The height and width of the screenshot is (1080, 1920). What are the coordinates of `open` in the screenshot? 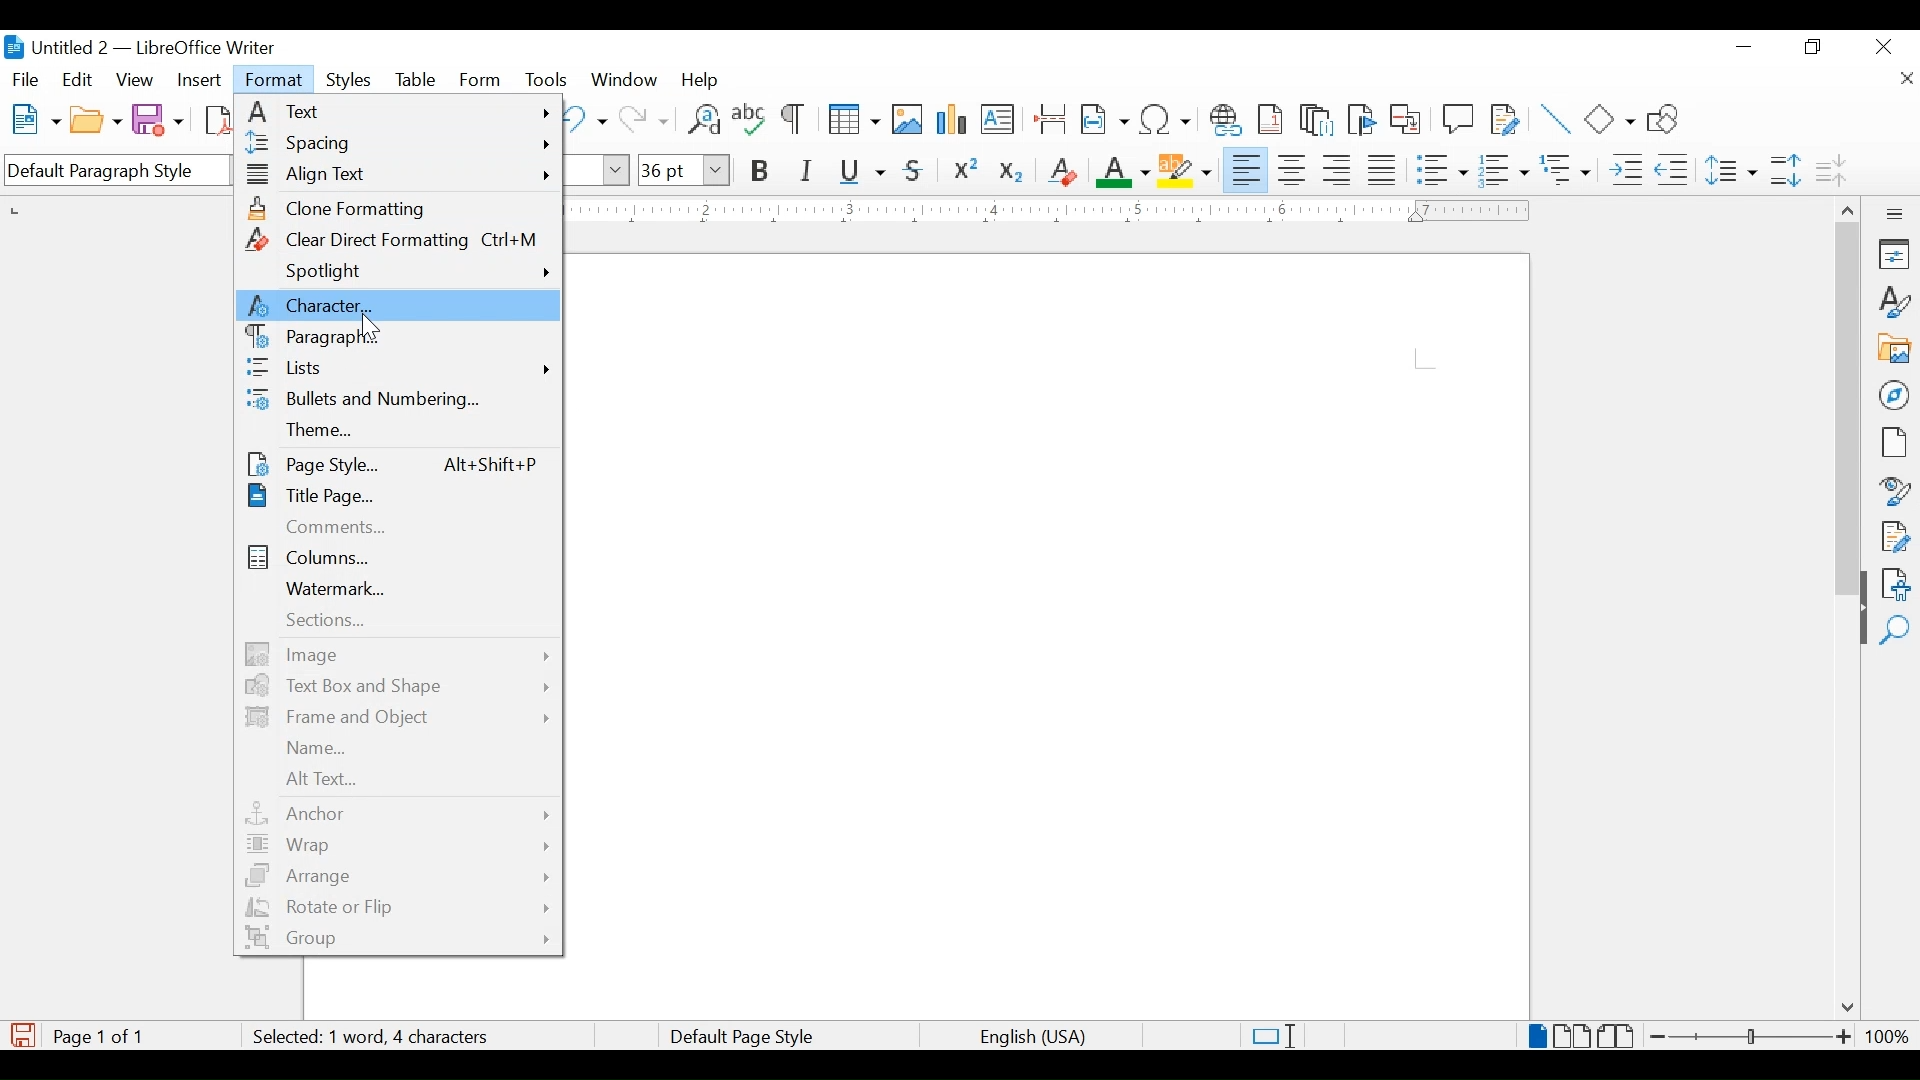 It's located at (95, 121).